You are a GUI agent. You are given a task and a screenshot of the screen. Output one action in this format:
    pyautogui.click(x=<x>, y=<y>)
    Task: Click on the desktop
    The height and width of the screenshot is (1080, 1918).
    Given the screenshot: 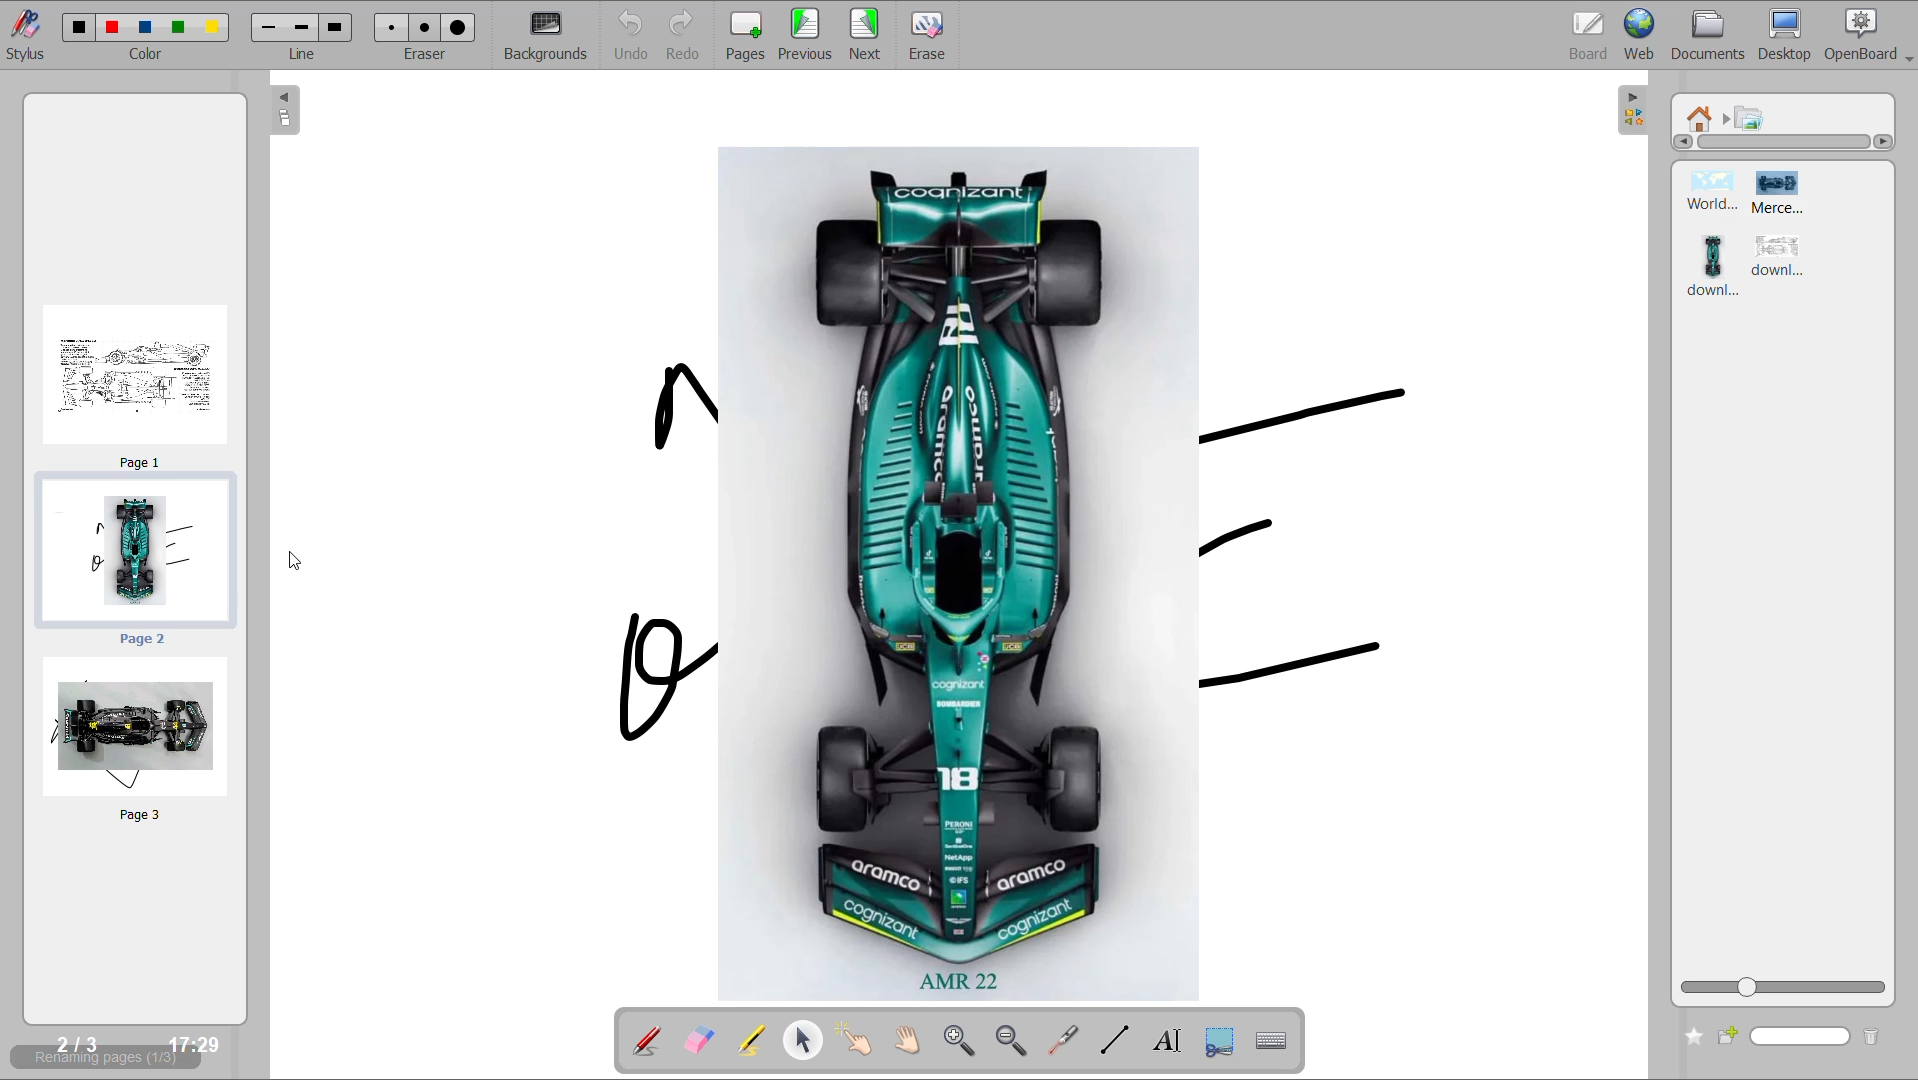 What is the action you would take?
    pyautogui.click(x=1786, y=35)
    